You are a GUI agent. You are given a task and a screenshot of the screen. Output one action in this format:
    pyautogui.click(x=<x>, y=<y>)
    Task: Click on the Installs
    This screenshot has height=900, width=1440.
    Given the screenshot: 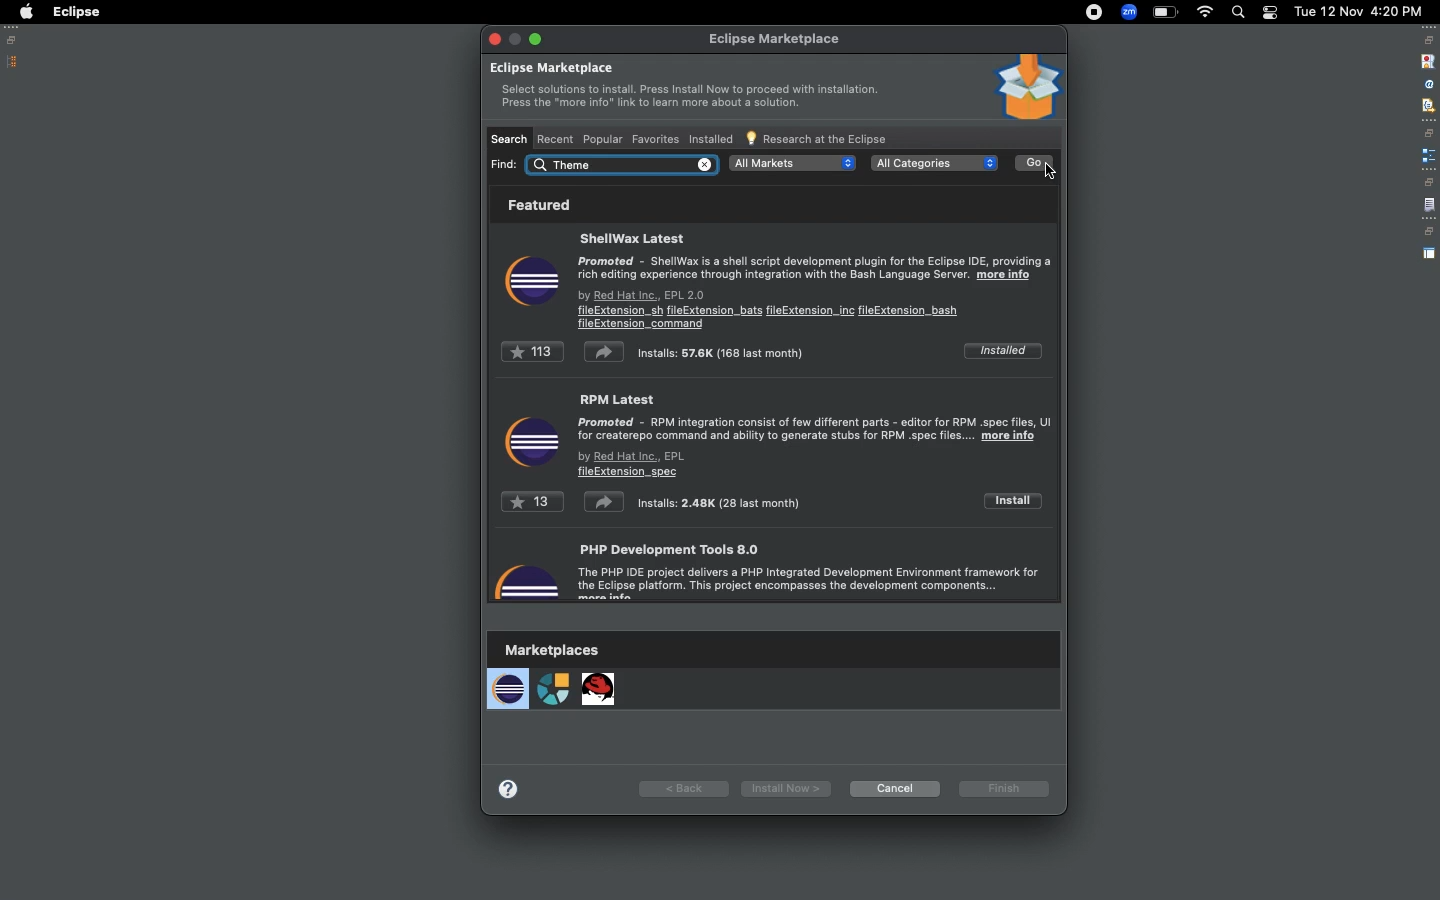 What is the action you would take?
    pyautogui.click(x=665, y=352)
    